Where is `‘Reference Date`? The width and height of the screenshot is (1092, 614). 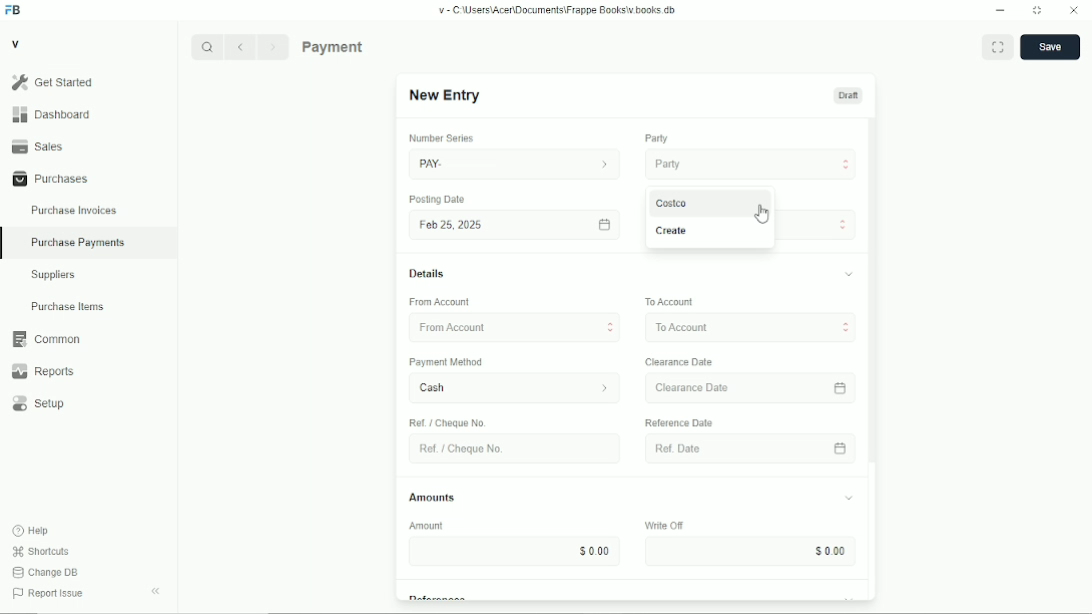
‘Reference Date is located at coordinates (682, 422).